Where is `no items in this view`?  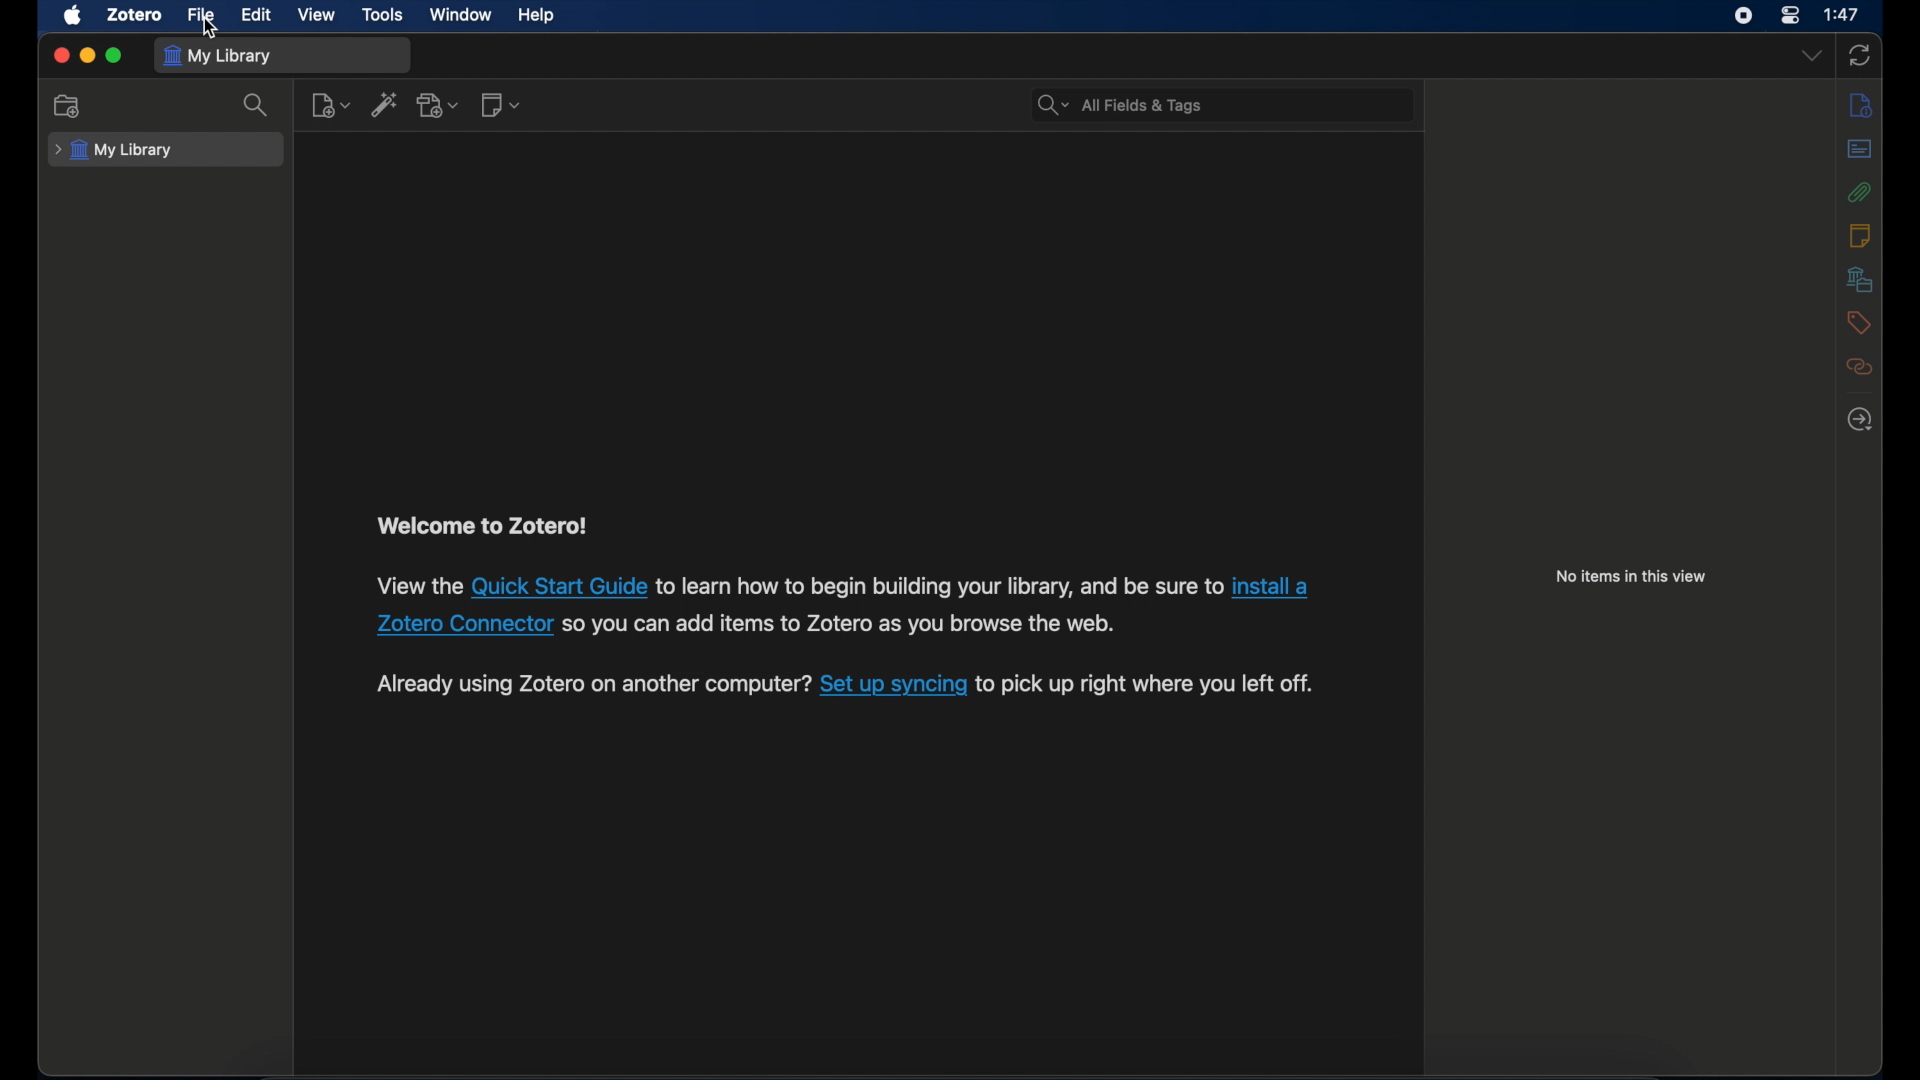
no items in this view is located at coordinates (1632, 576).